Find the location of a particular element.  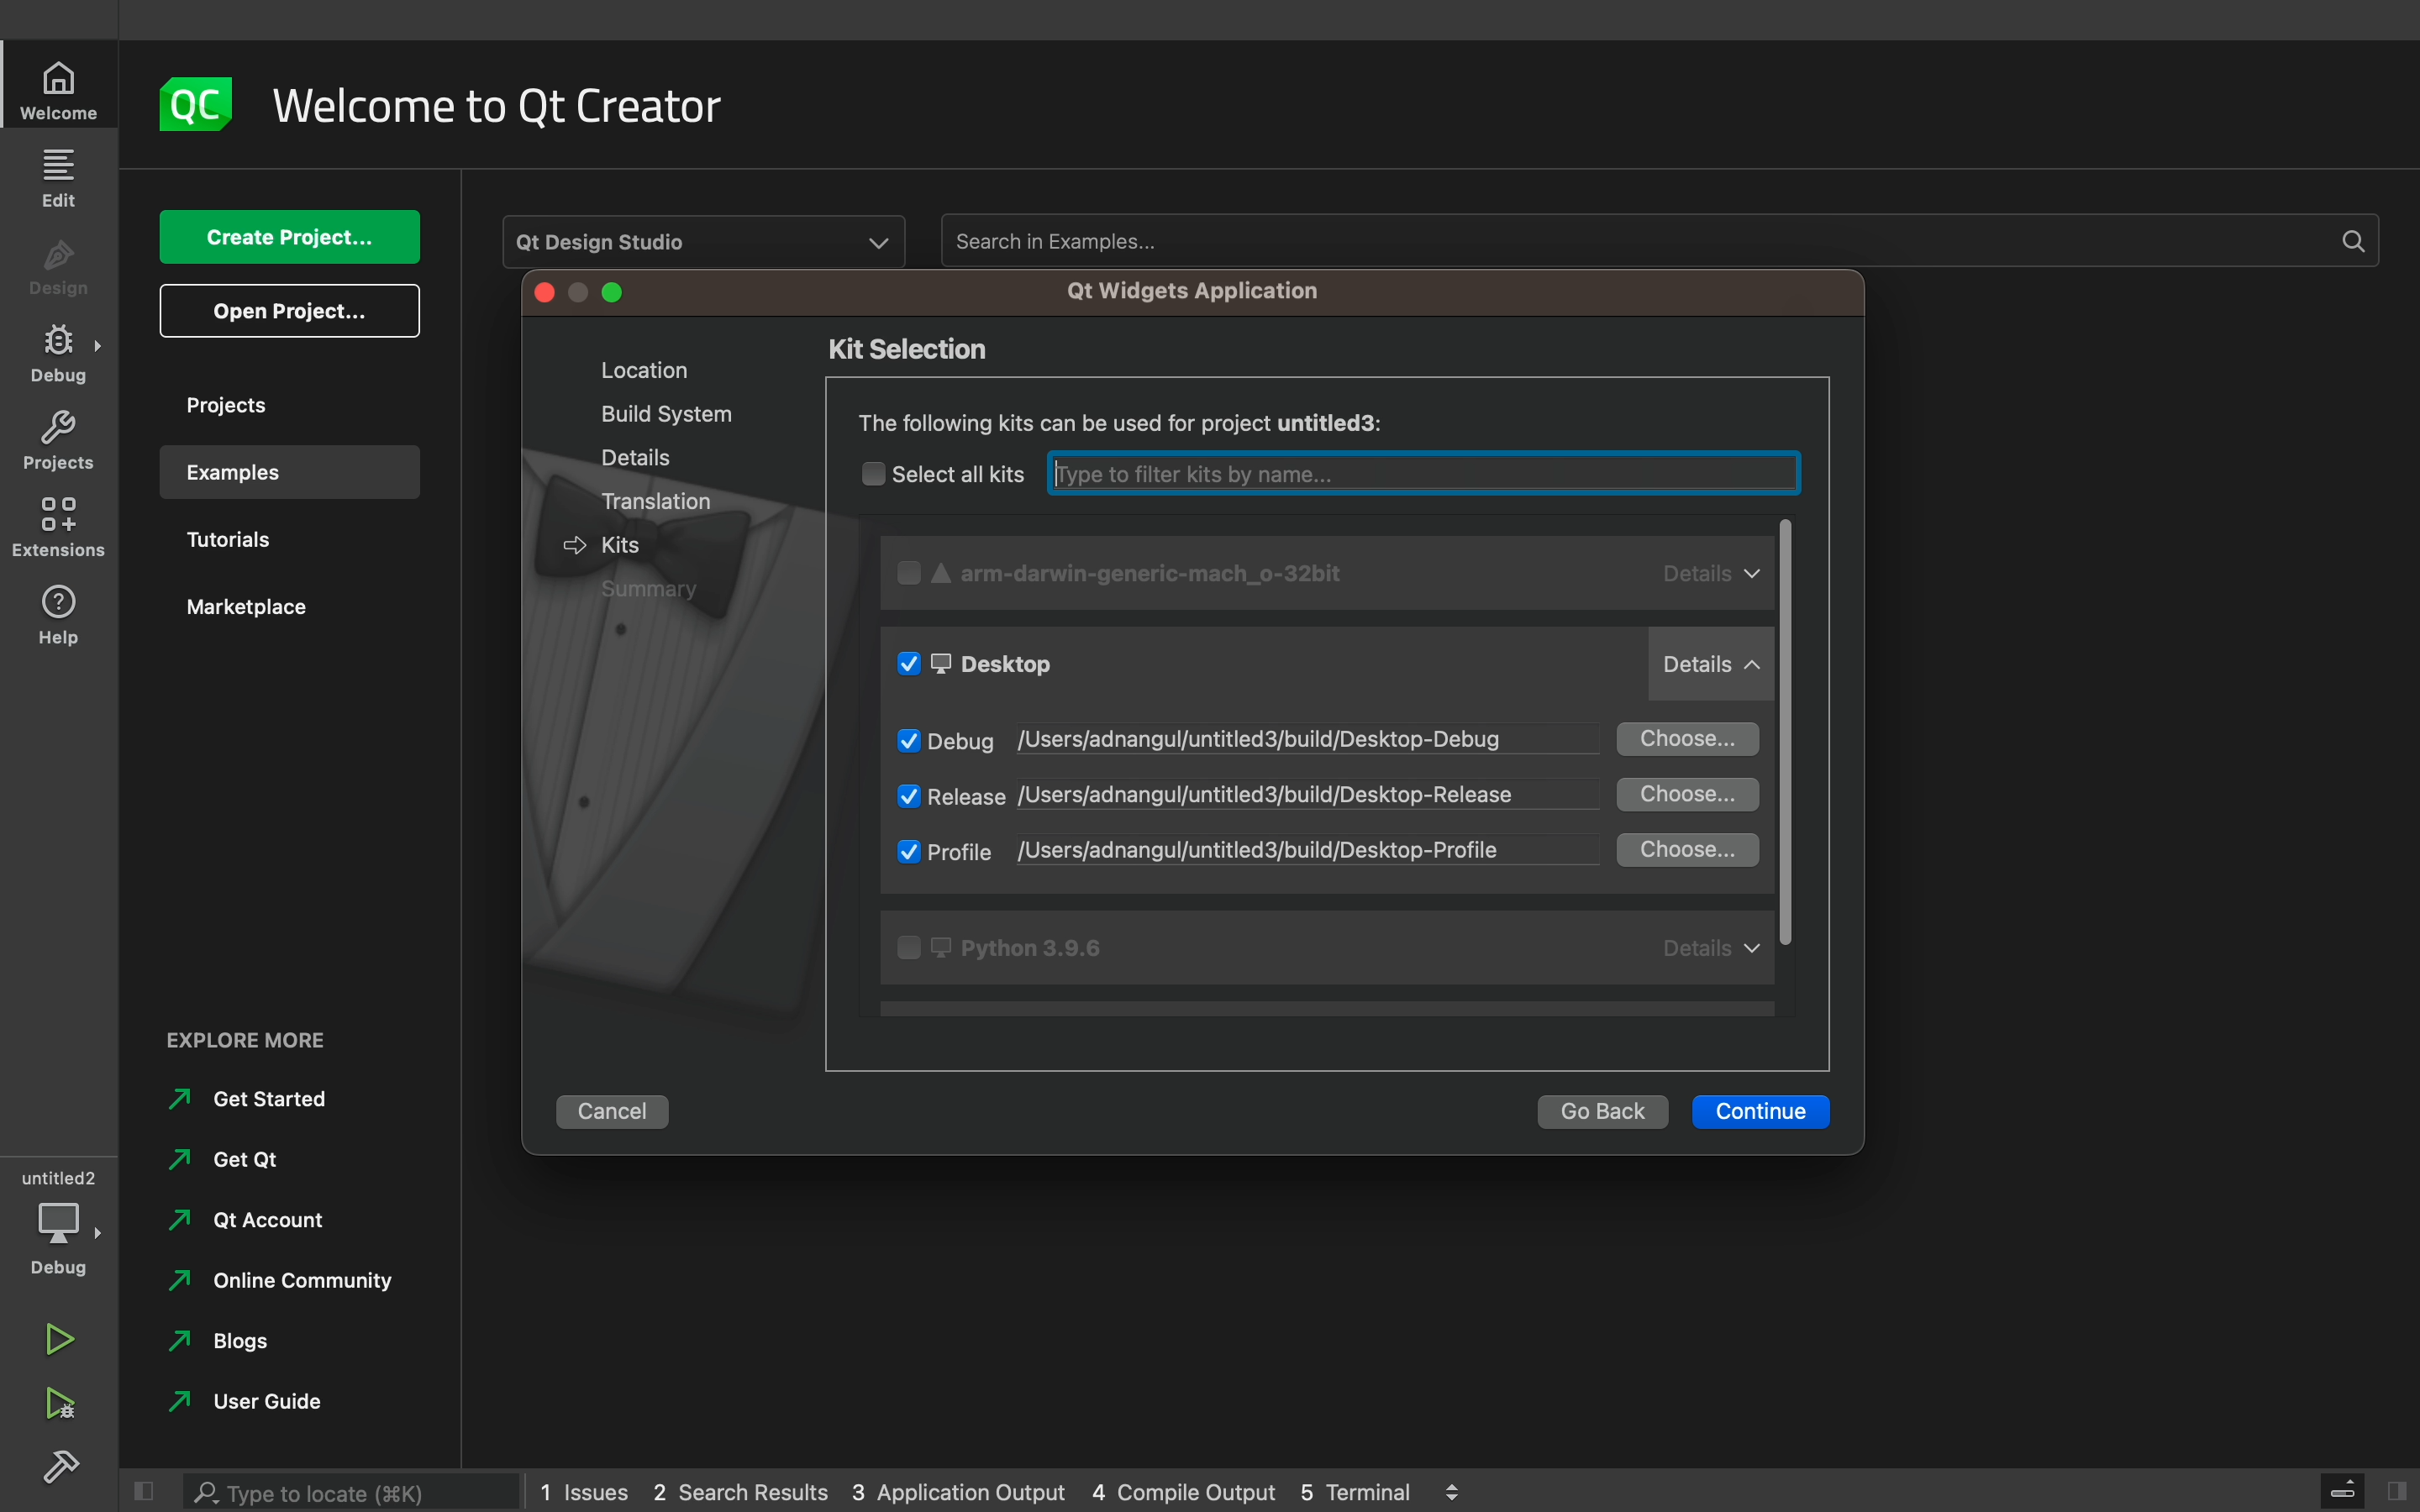

select all kits: is located at coordinates (958, 472).